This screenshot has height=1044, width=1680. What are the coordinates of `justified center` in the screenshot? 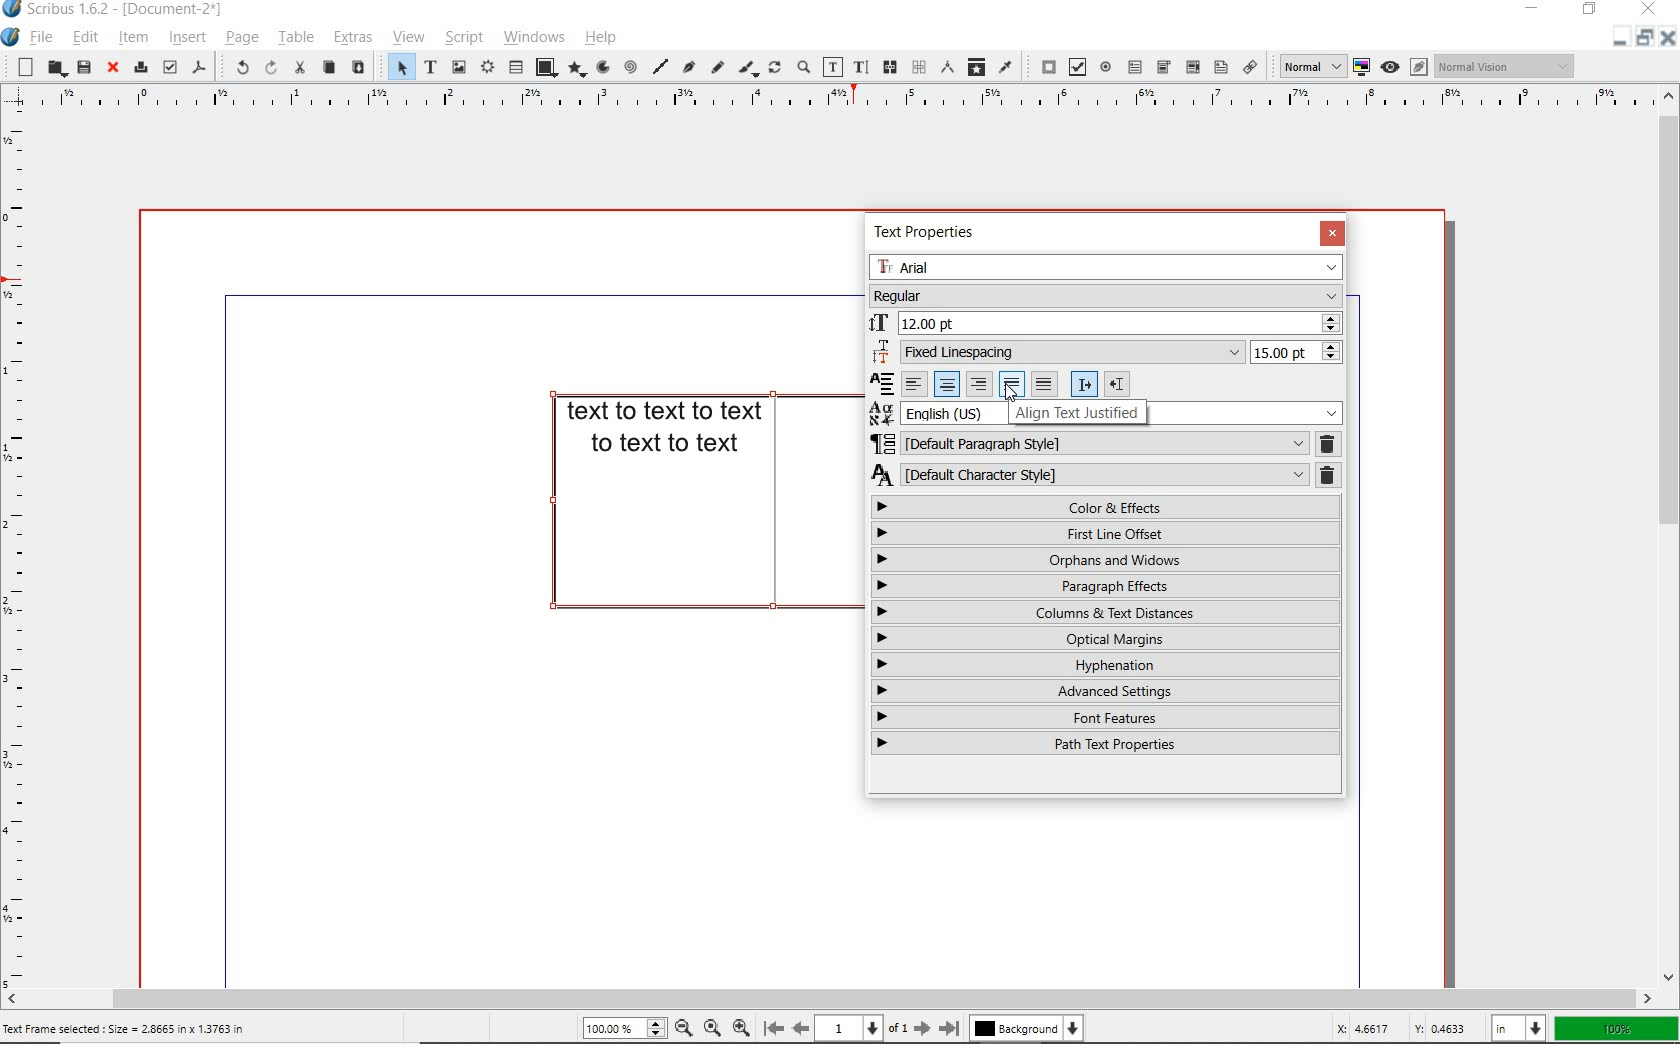 It's located at (1045, 384).